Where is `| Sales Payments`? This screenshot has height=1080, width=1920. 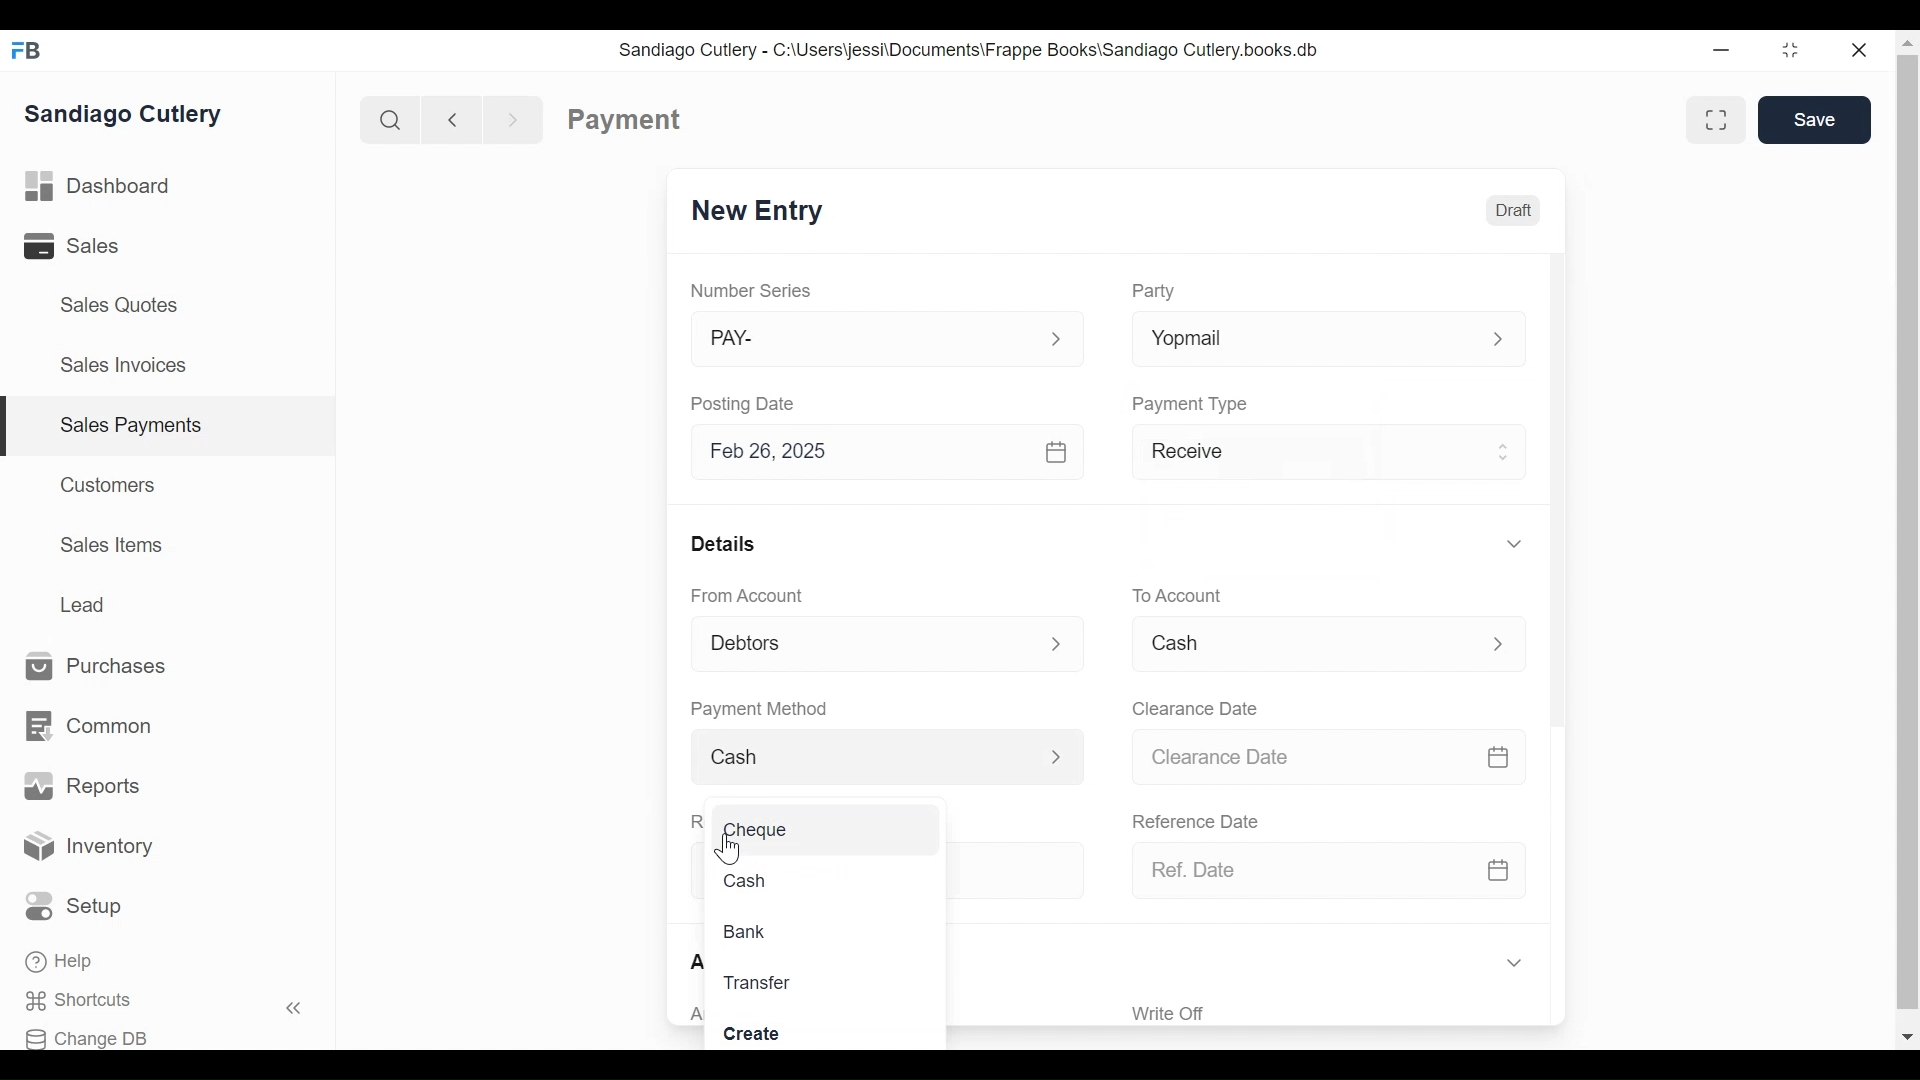
| Sales Payments is located at coordinates (170, 427).